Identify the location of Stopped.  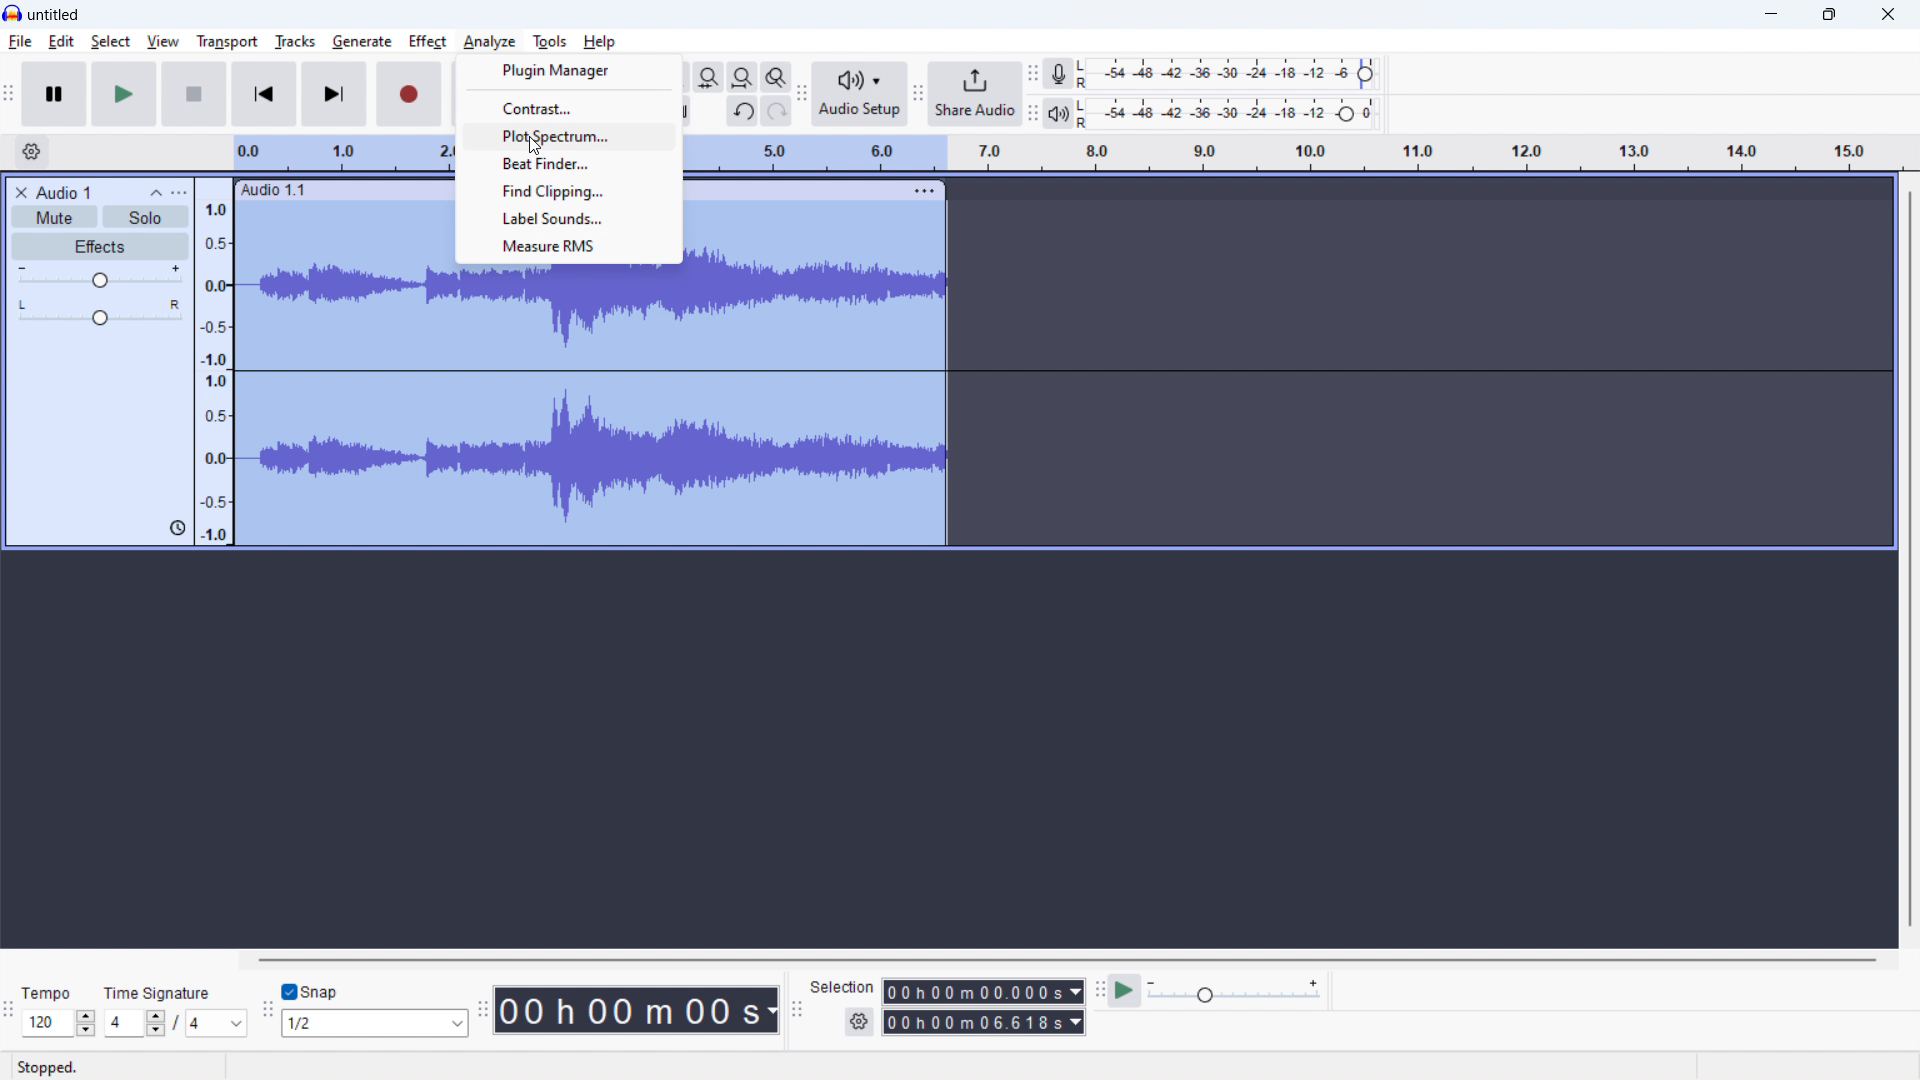
(54, 1067).